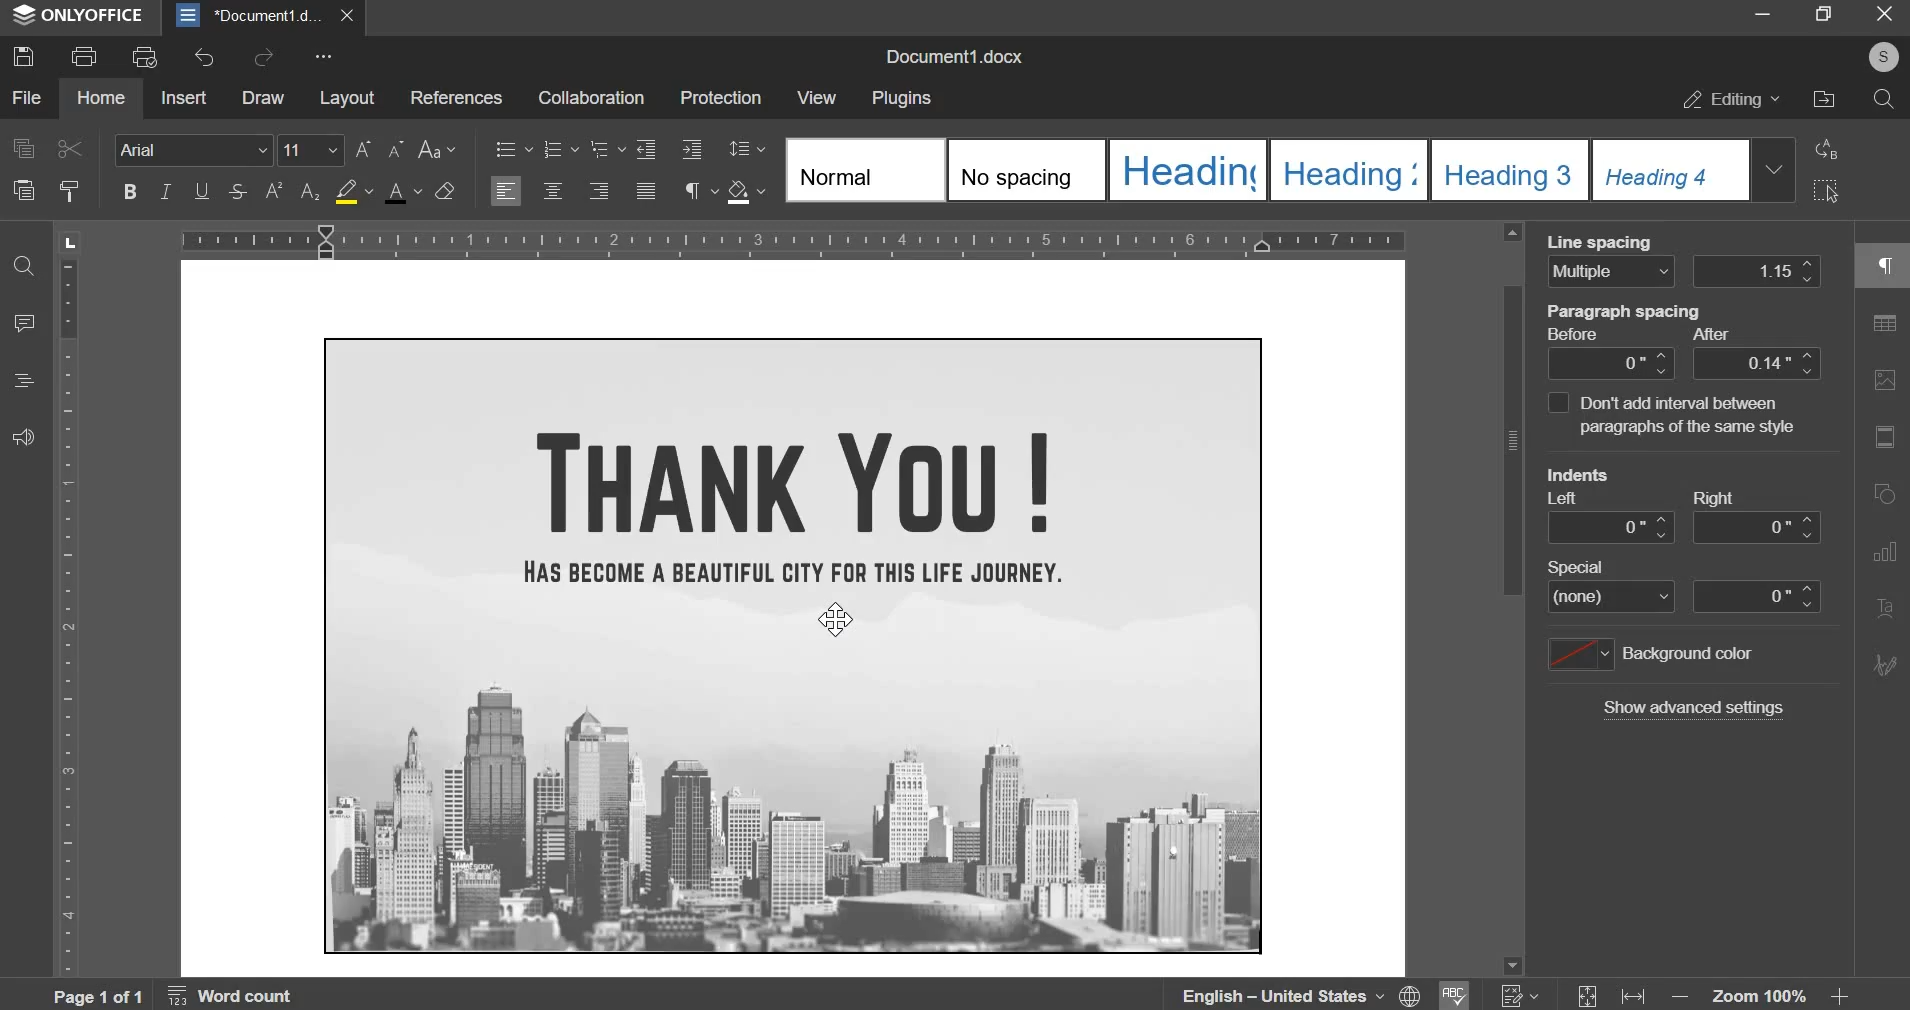  I want to click on subscript, so click(312, 191).